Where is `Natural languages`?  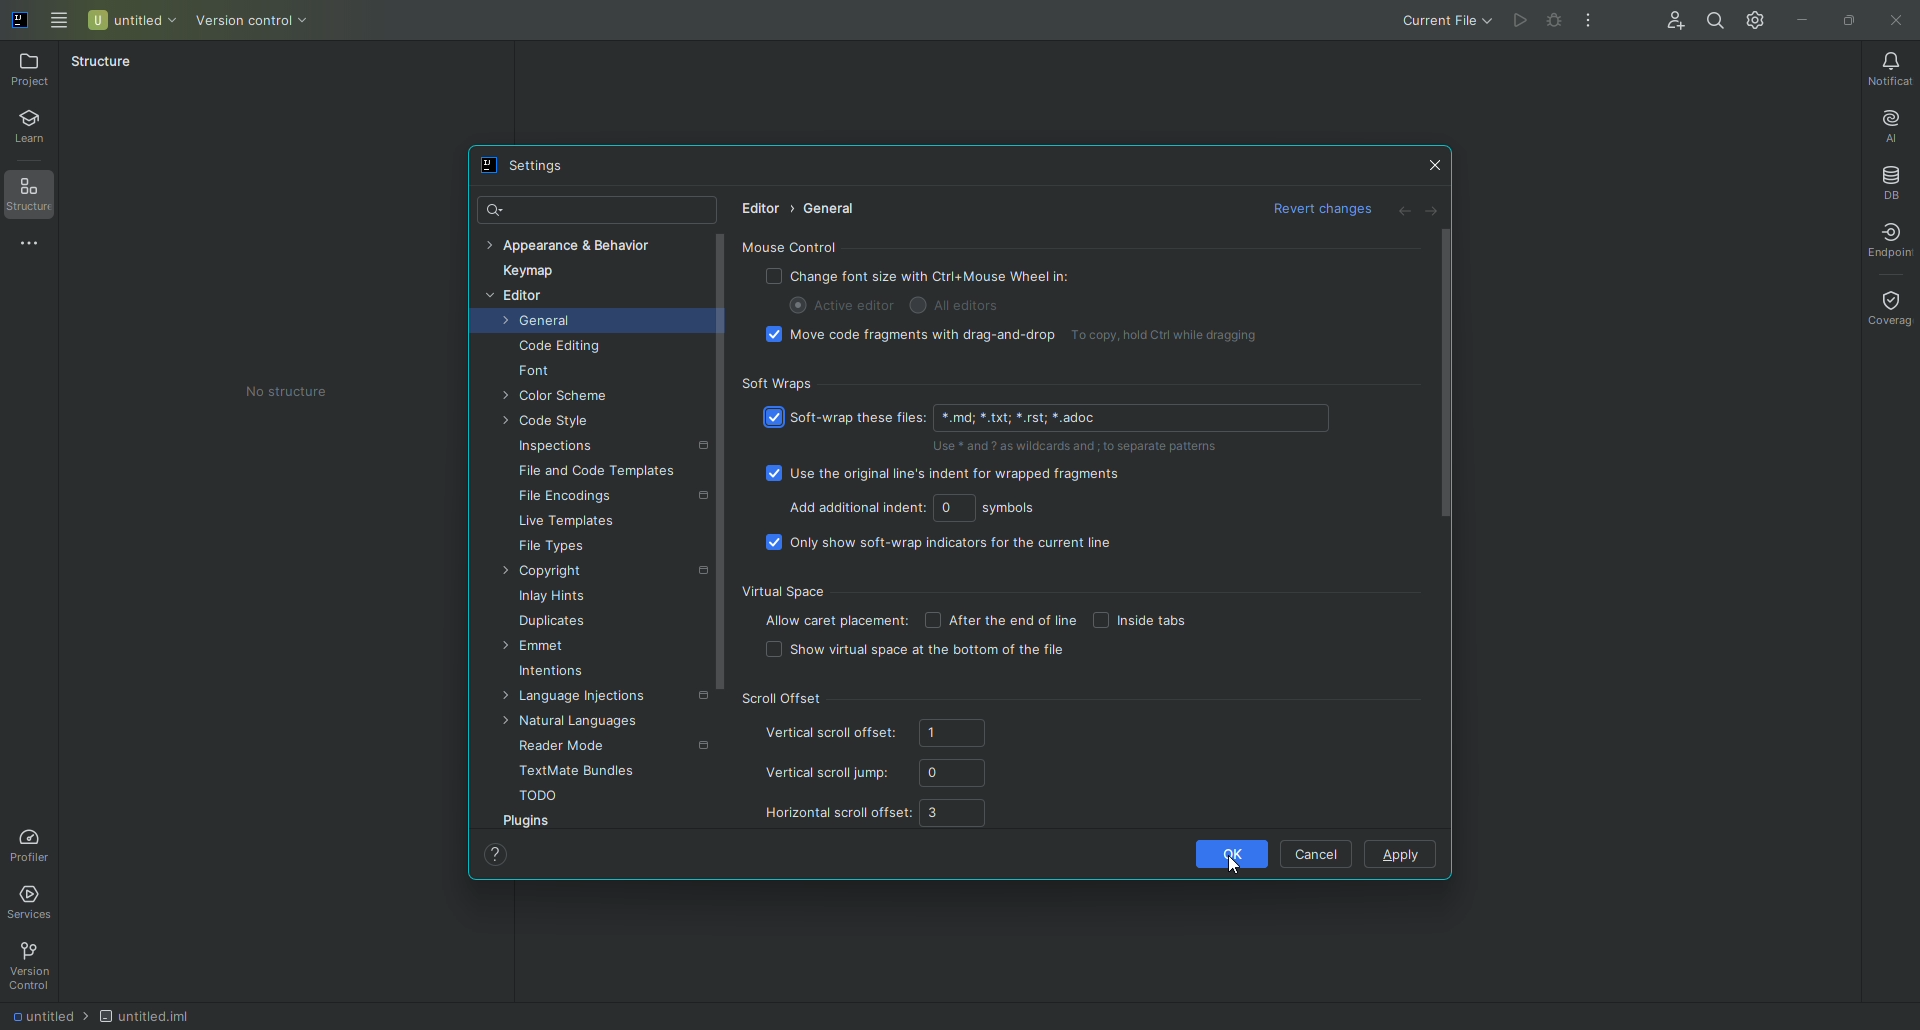
Natural languages is located at coordinates (572, 723).